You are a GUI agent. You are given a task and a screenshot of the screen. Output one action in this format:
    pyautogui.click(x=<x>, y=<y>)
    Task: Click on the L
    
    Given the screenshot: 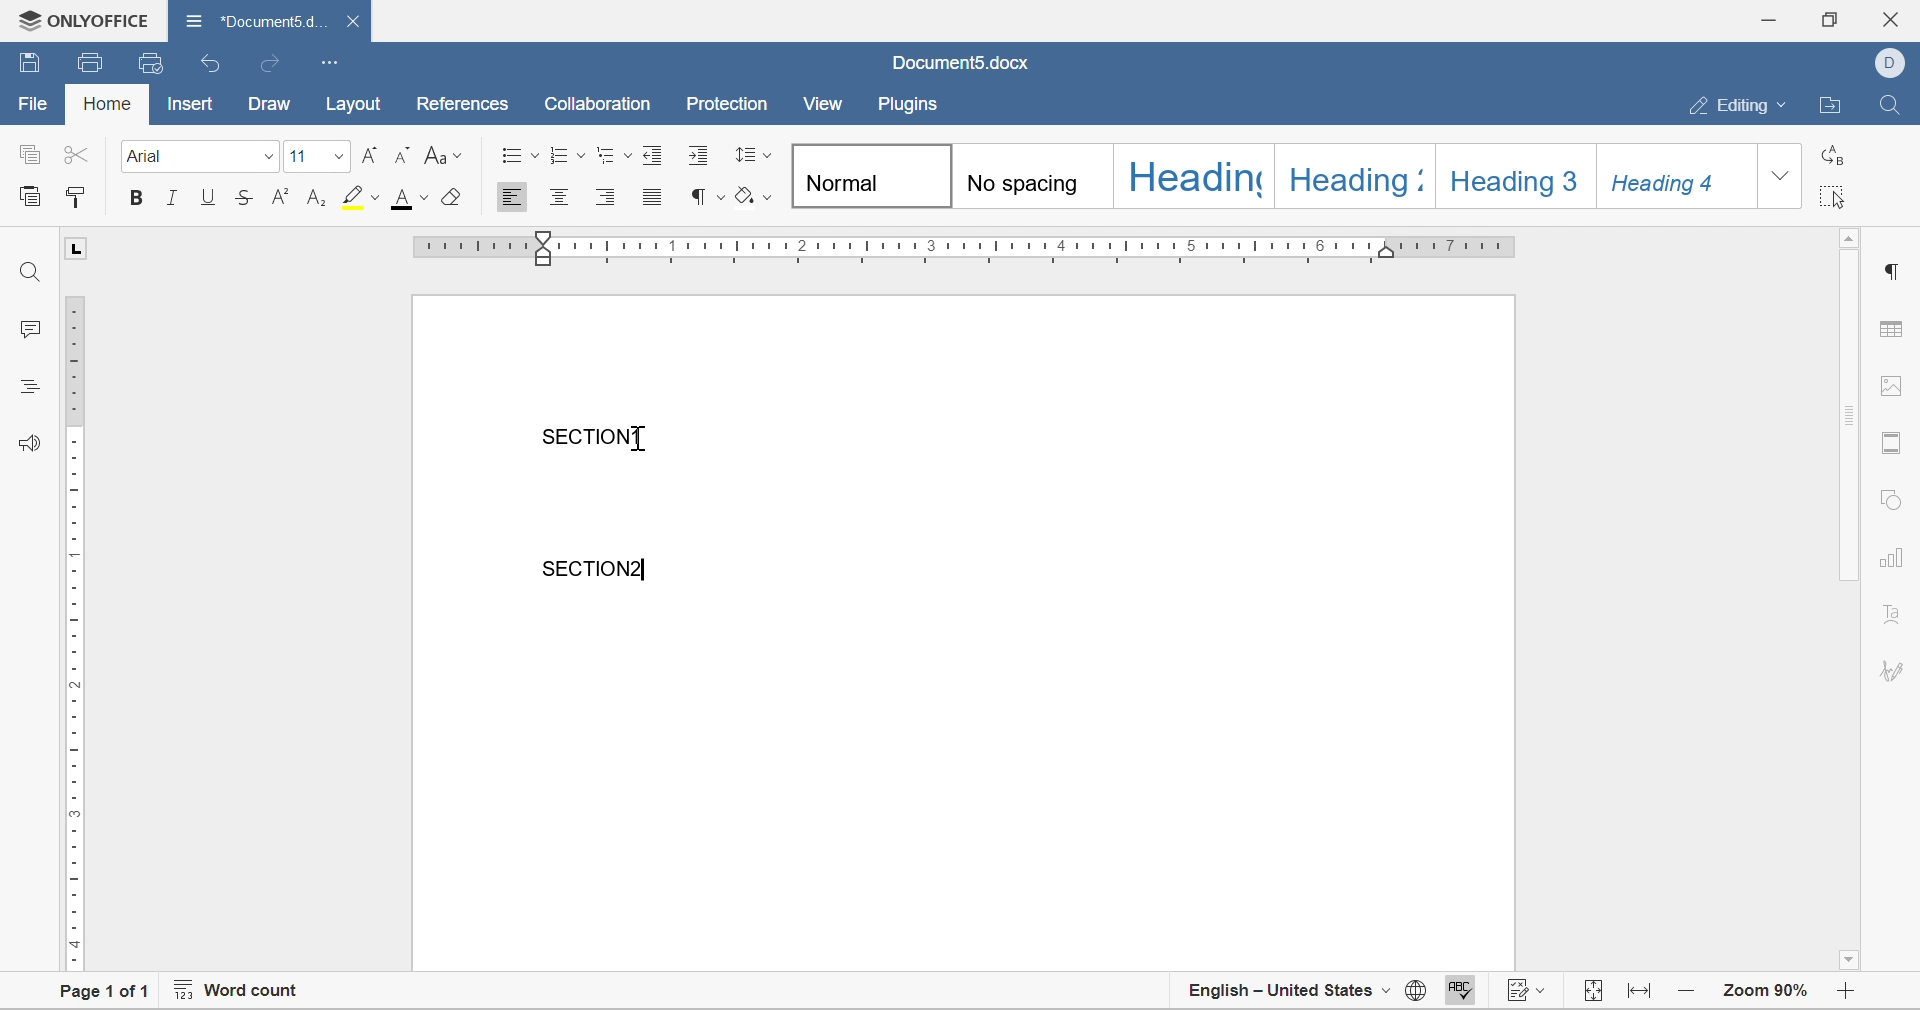 What is the action you would take?
    pyautogui.click(x=78, y=248)
    